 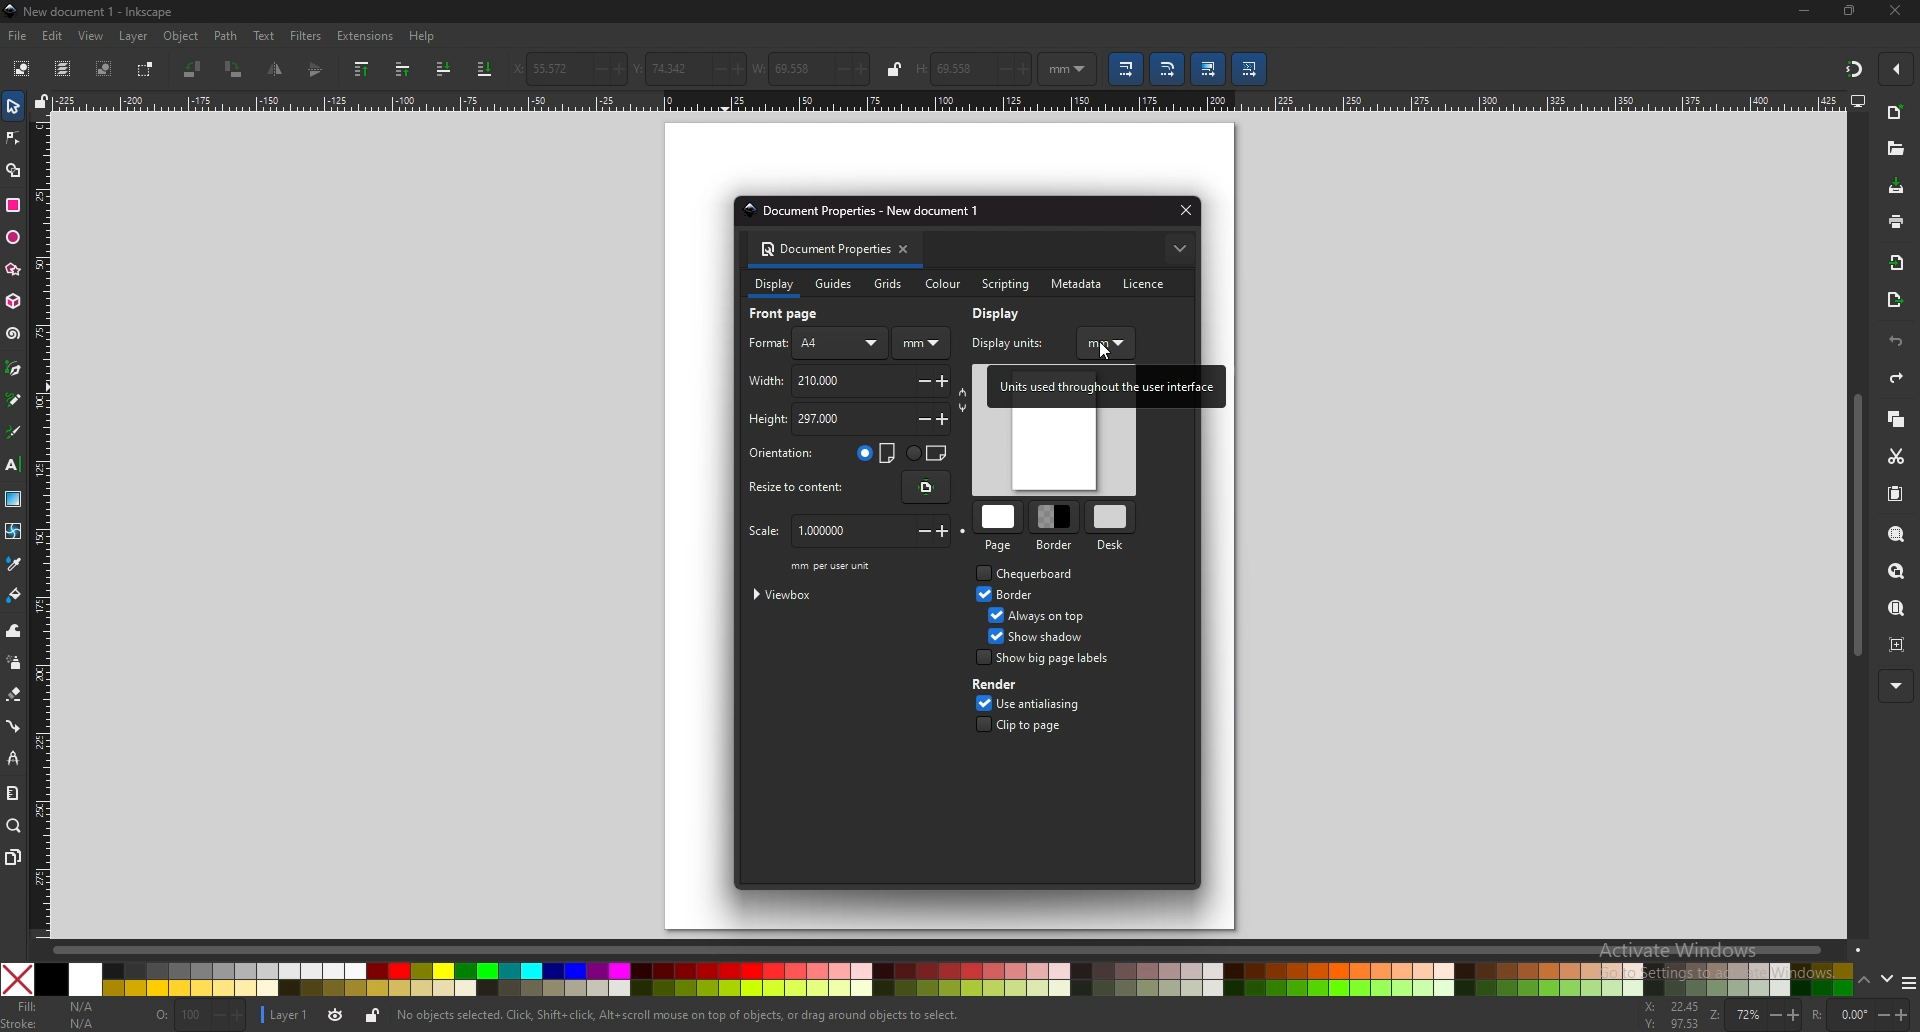 What do you see at coordinates (978, 724) in the screenshot?
I see `Checkbox` at bounding box center [978, 724].